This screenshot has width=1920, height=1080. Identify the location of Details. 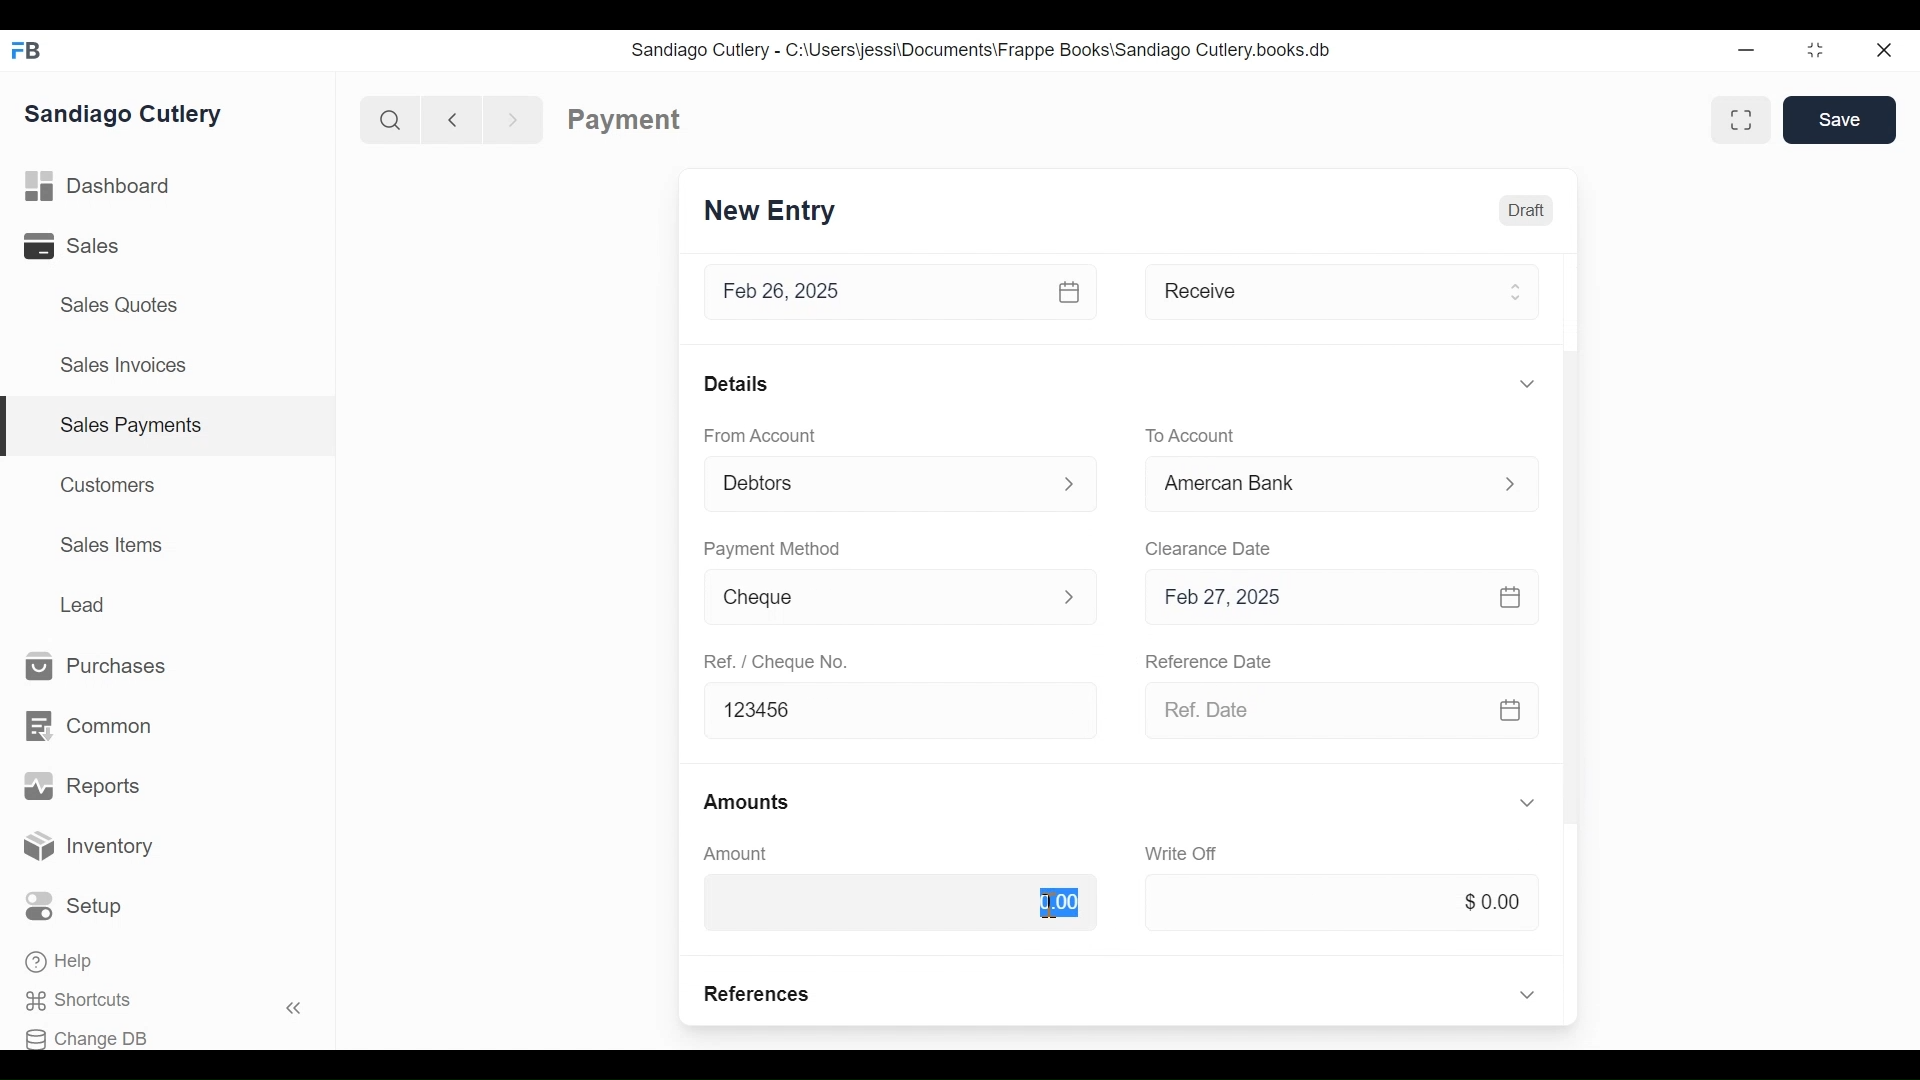
(736, 383).